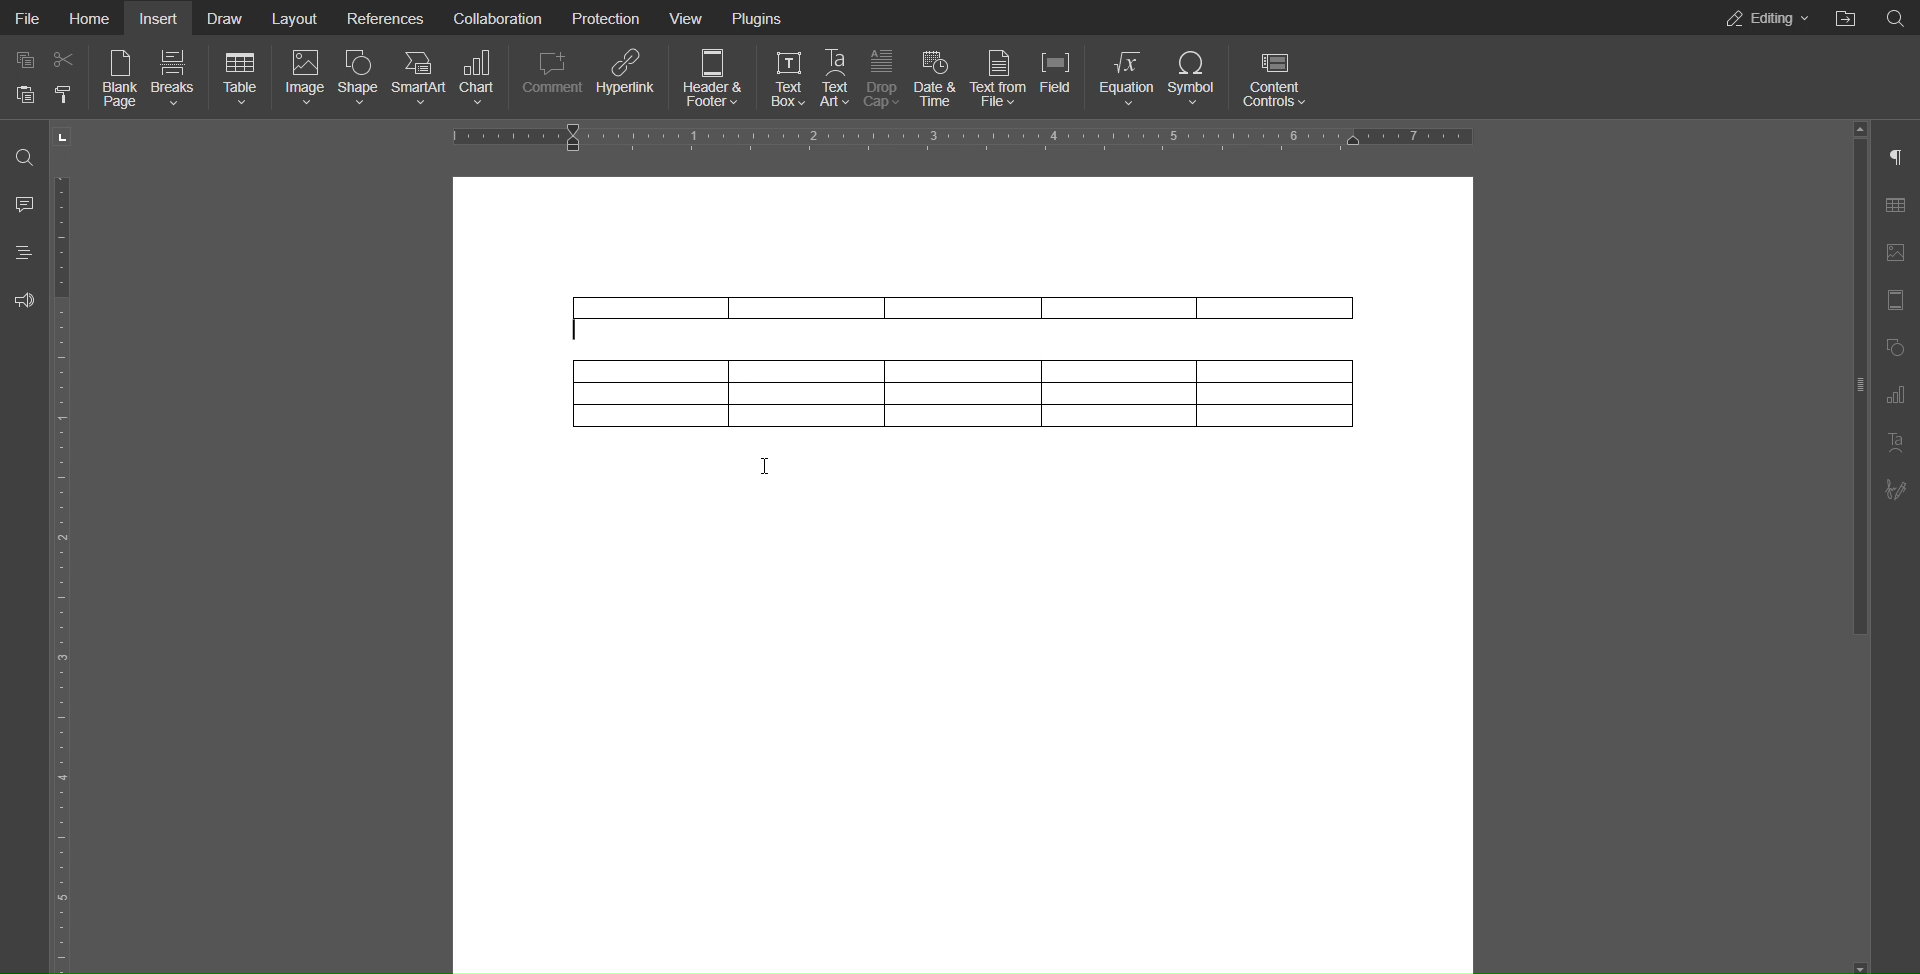  Describe the element at coordinates (22, 157) in the screenshot. I see `Search` at that location.